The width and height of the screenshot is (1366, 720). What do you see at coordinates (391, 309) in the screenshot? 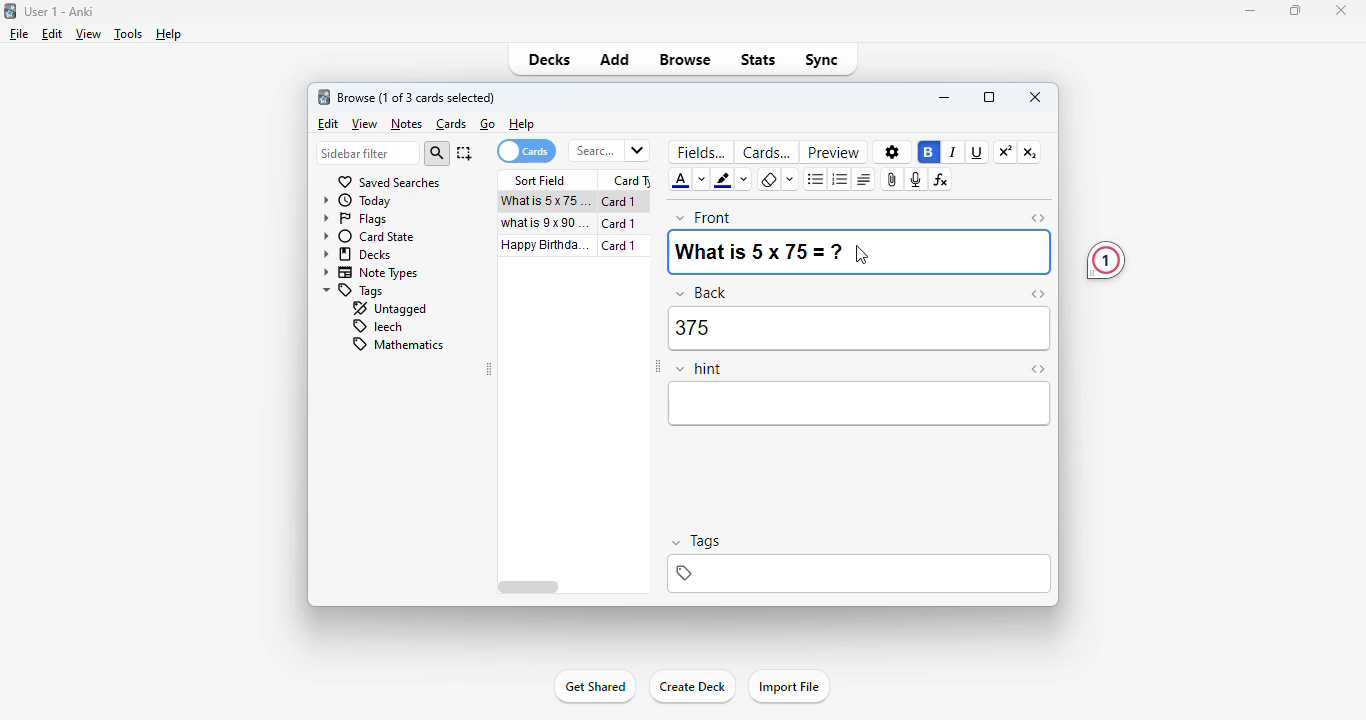
I see `untagged` at bounding box center [391, 309].